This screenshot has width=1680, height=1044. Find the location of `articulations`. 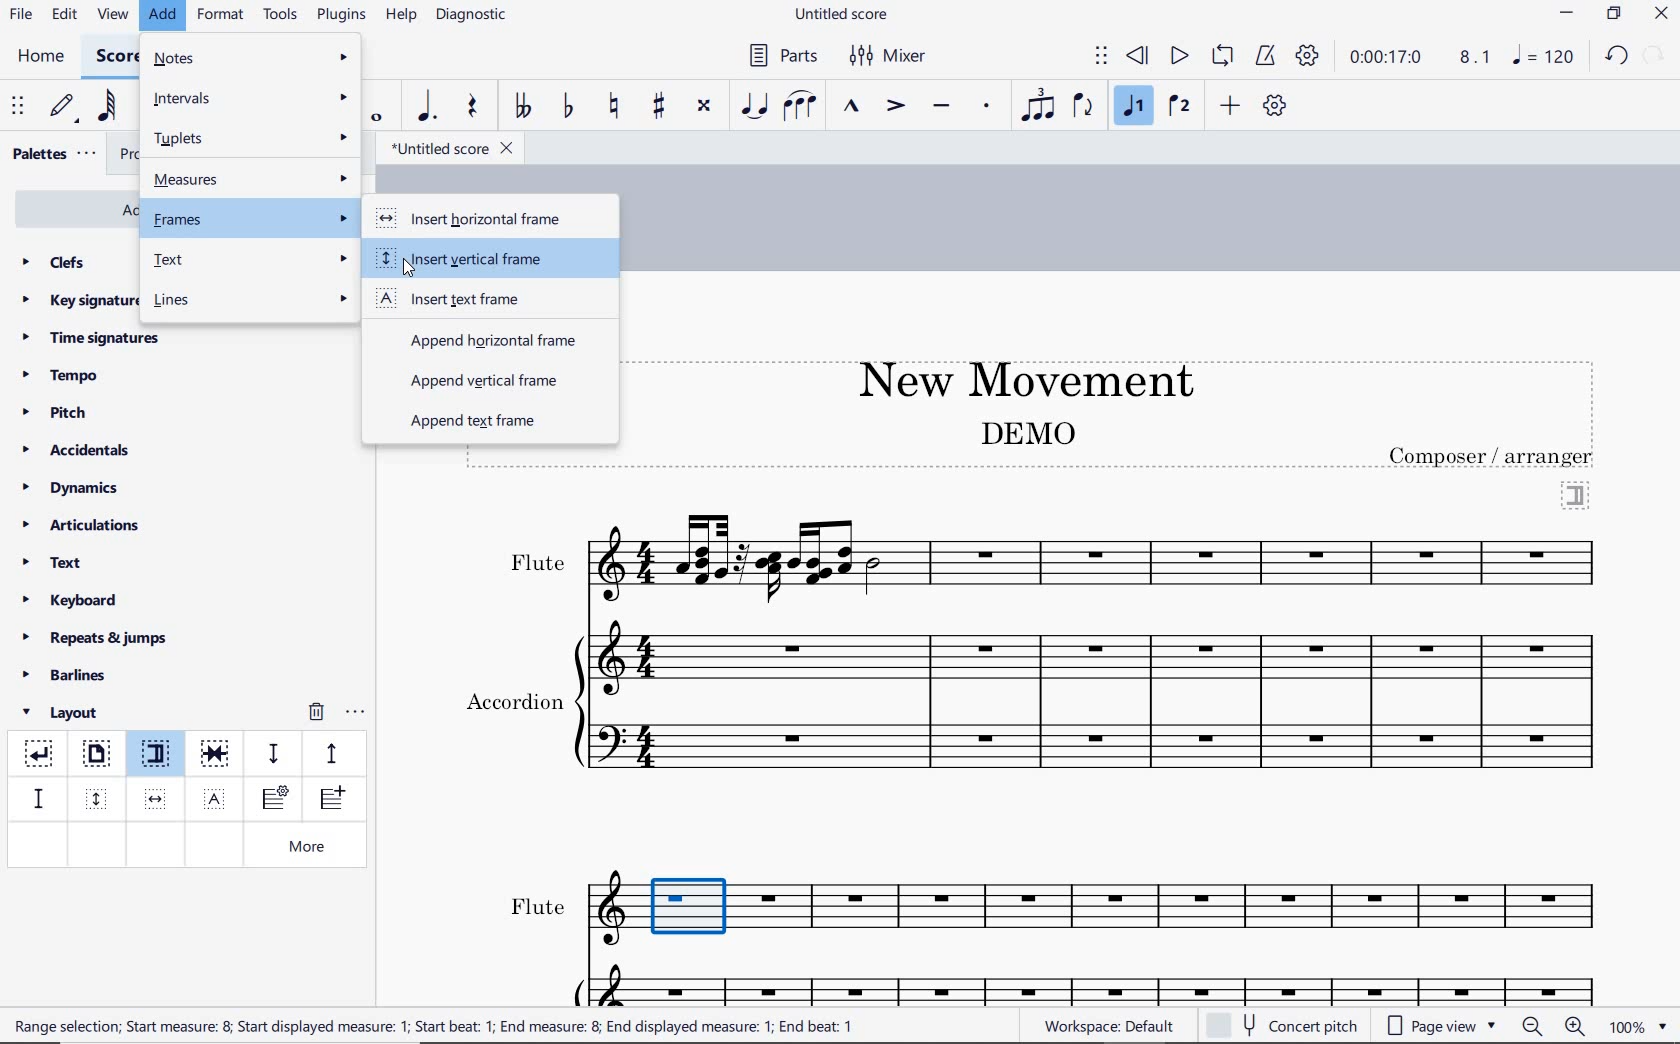

articulations is located at coordinates (83, 528).